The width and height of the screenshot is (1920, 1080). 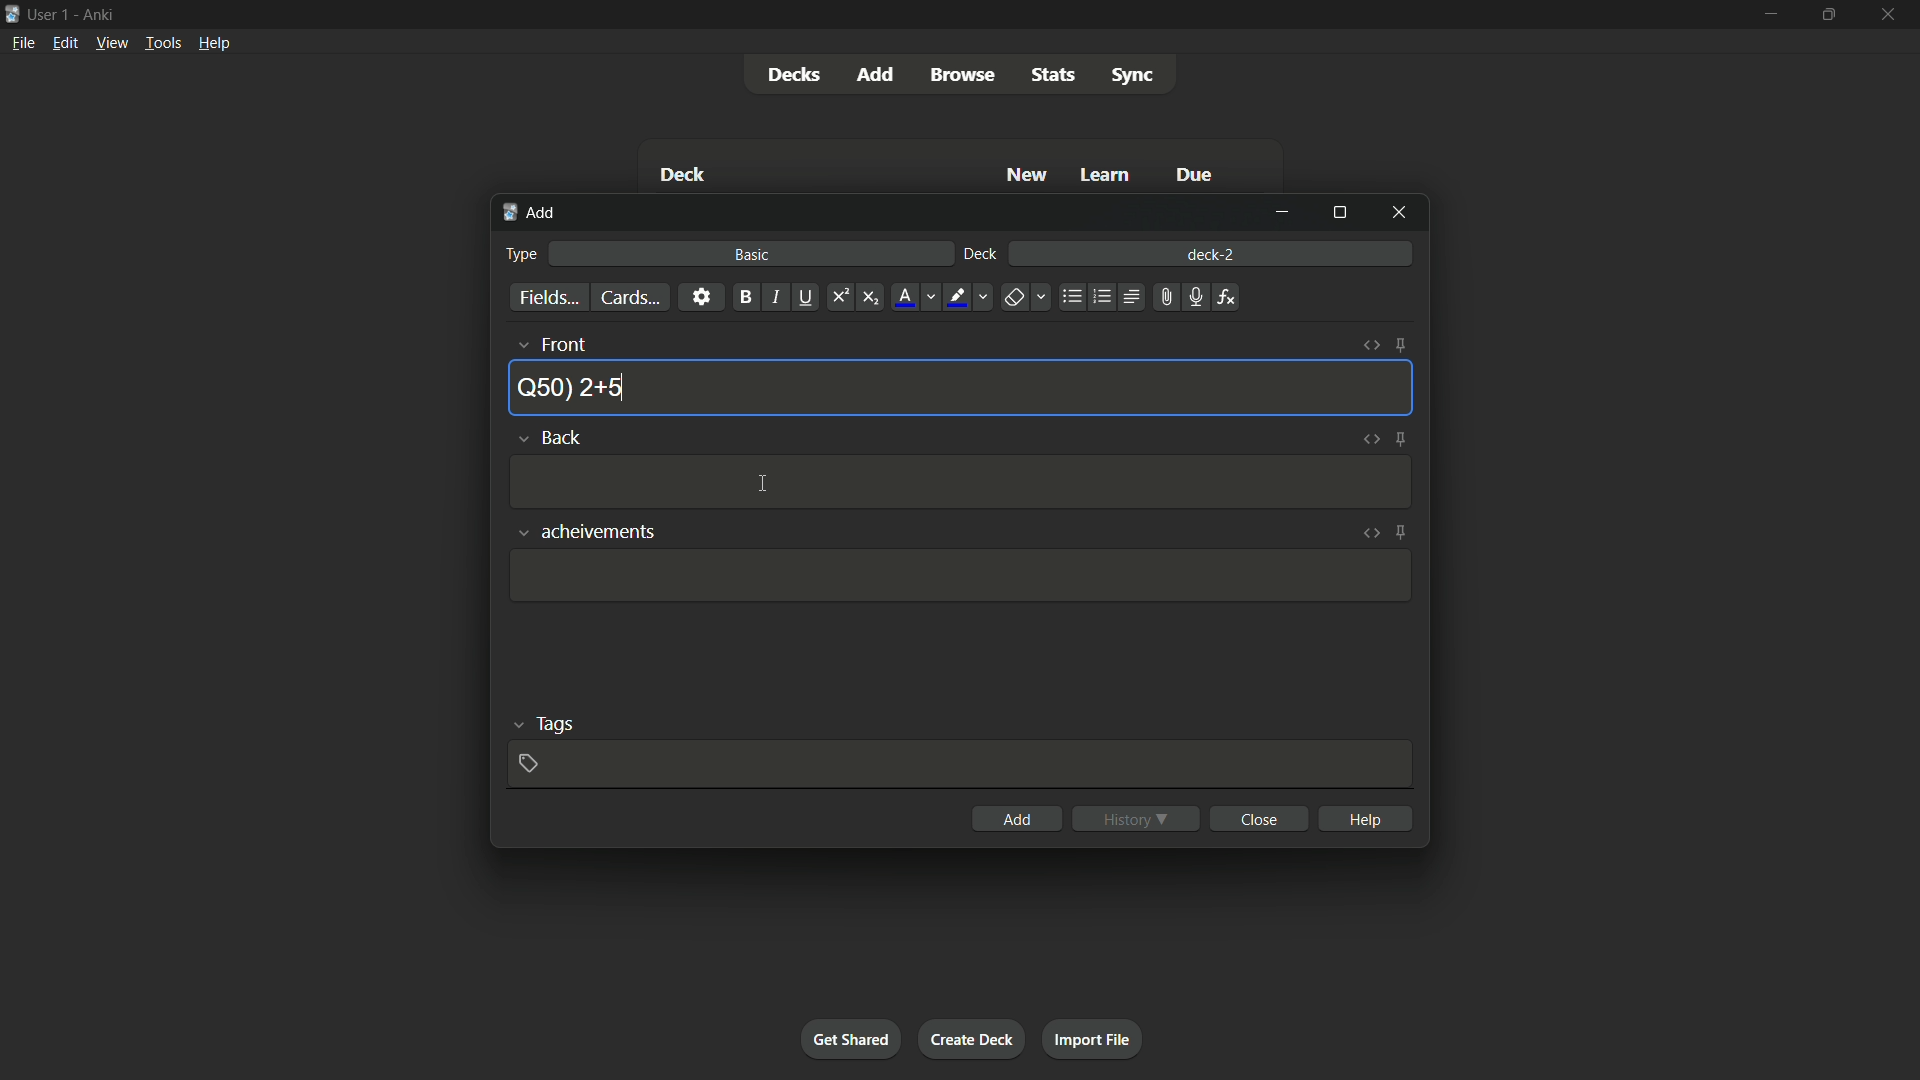 What do you see at coordinates (1135, 76) in the screenshot?
I see `sync` at bounding box center [1135, 76].